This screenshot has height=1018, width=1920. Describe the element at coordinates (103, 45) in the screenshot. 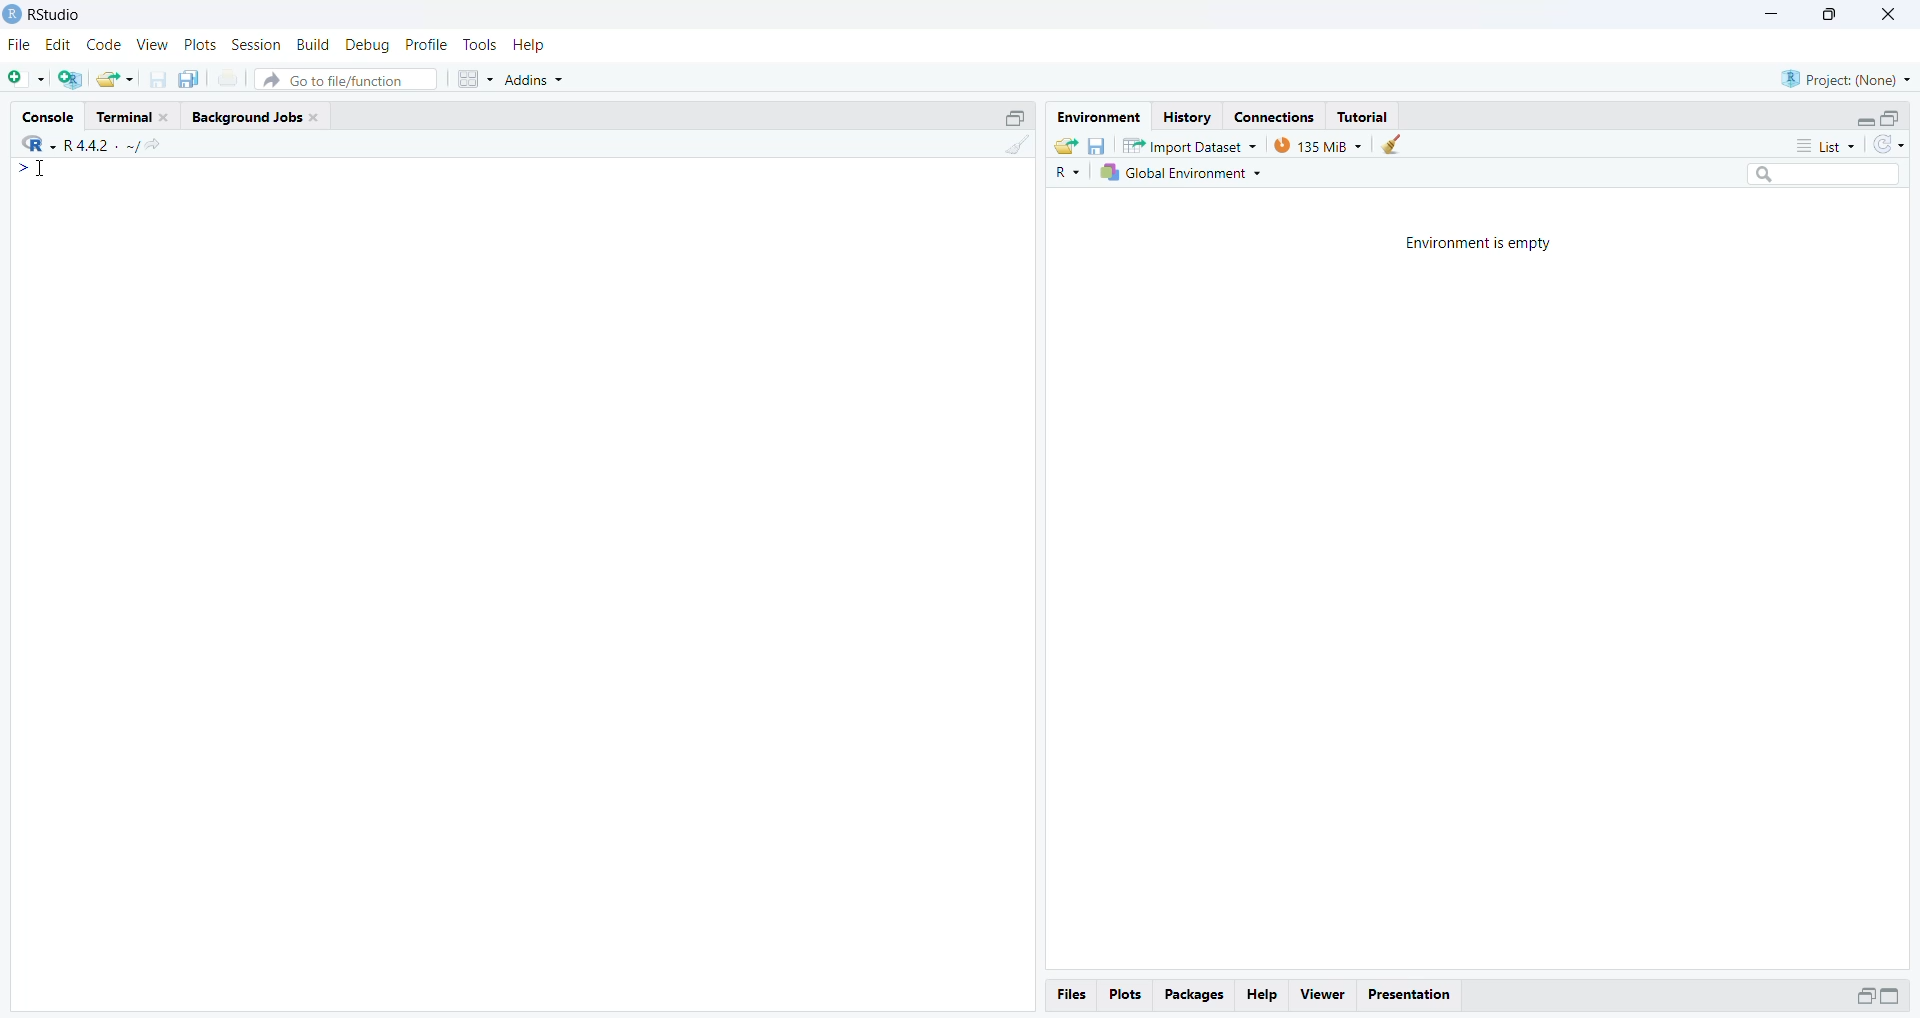

I see `Code` at that location.